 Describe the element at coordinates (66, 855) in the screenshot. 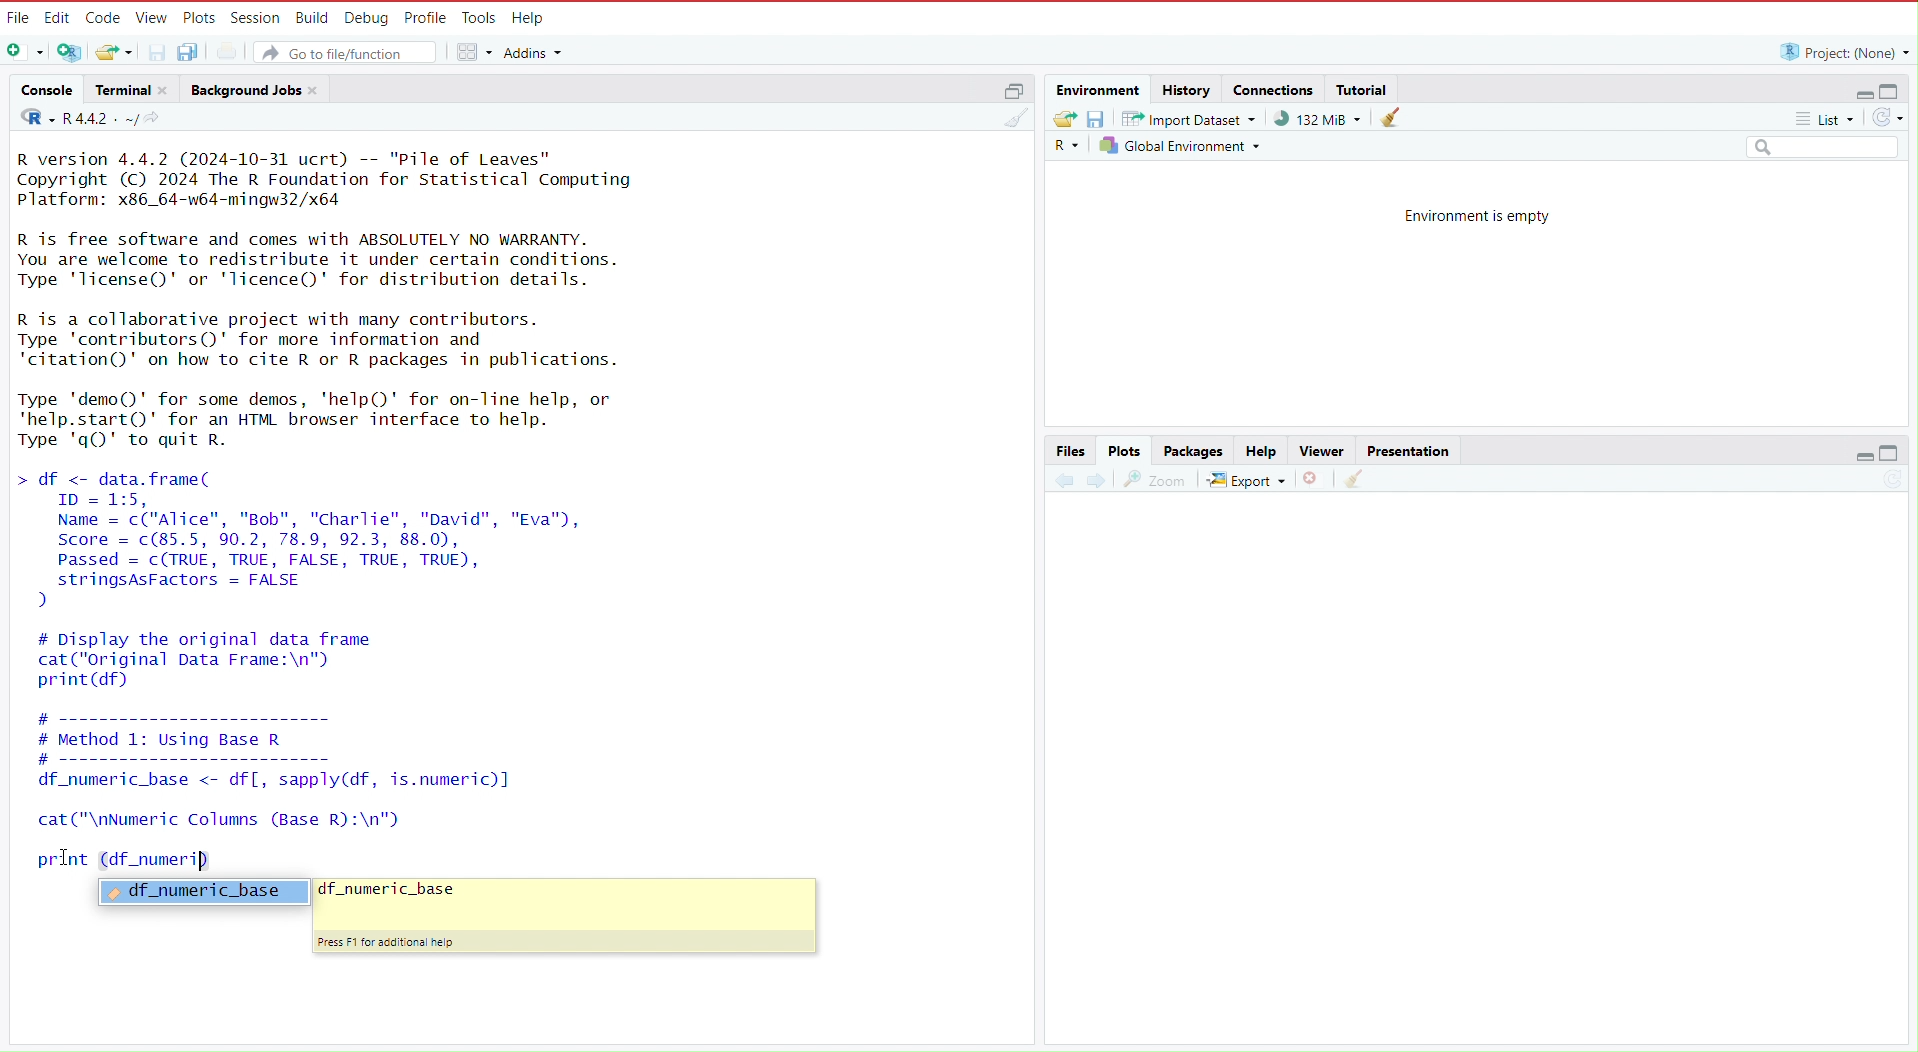

I see `cursor` at that location.